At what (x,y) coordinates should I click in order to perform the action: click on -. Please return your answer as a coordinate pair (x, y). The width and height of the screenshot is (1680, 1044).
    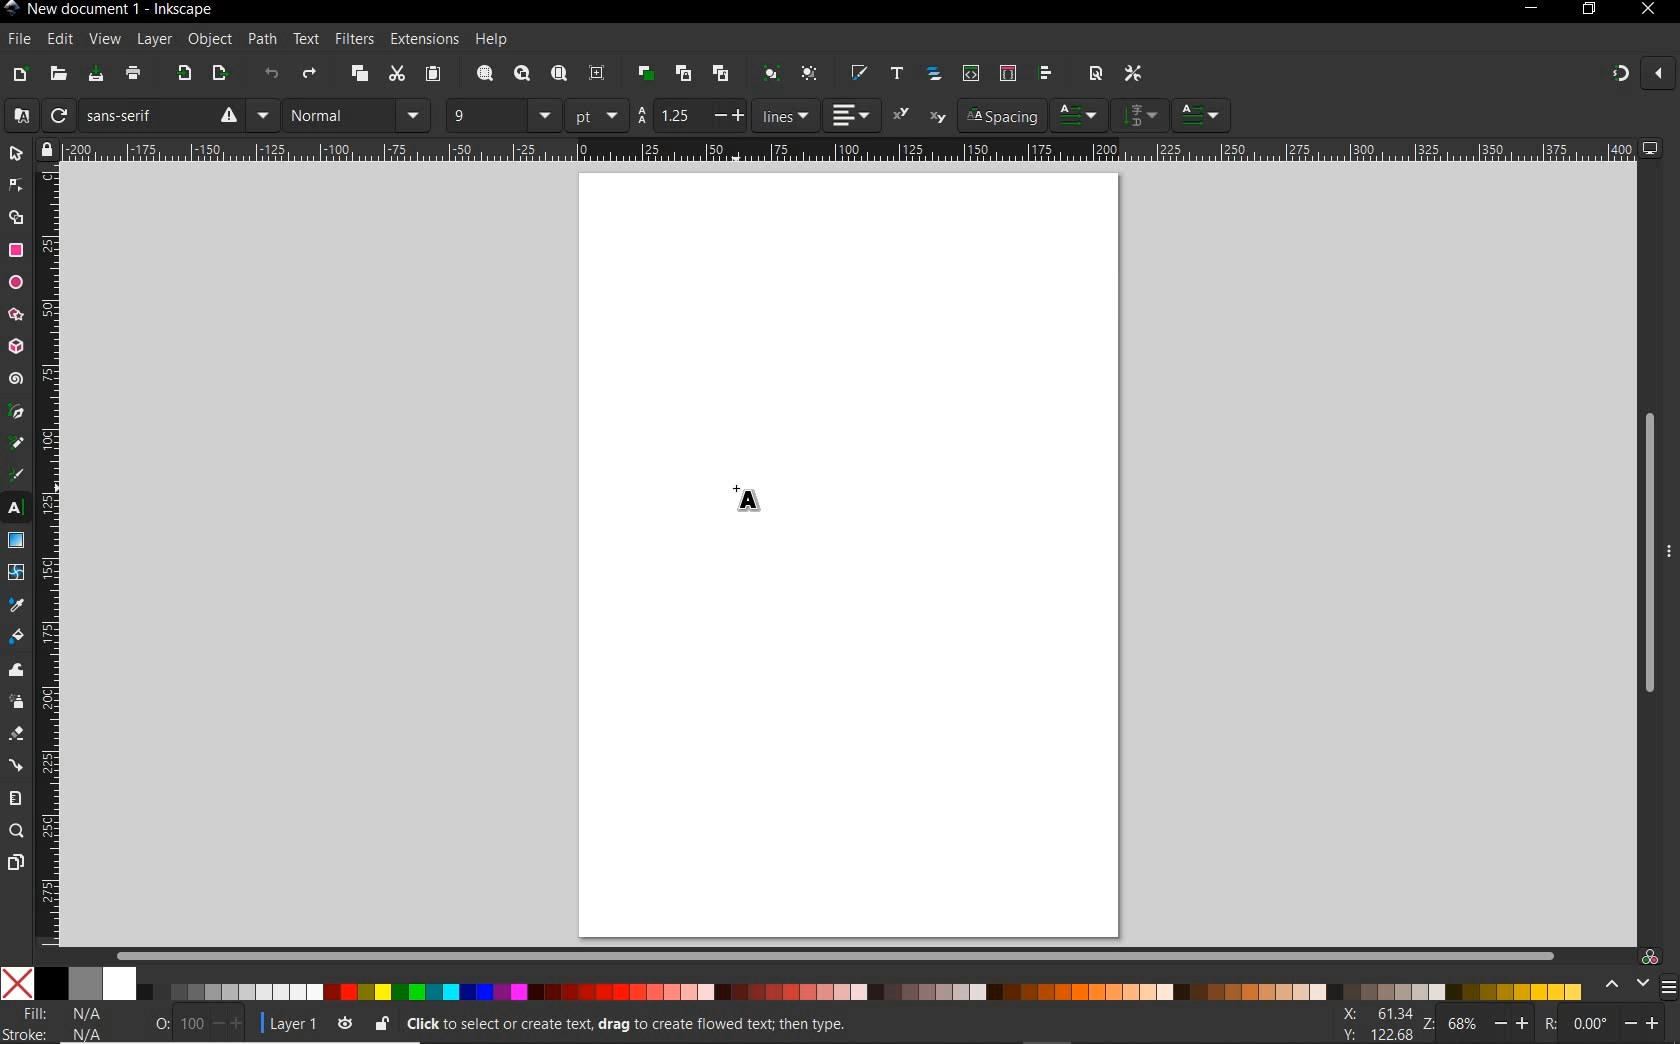
    Looking at the image, I should click on (718, 115).